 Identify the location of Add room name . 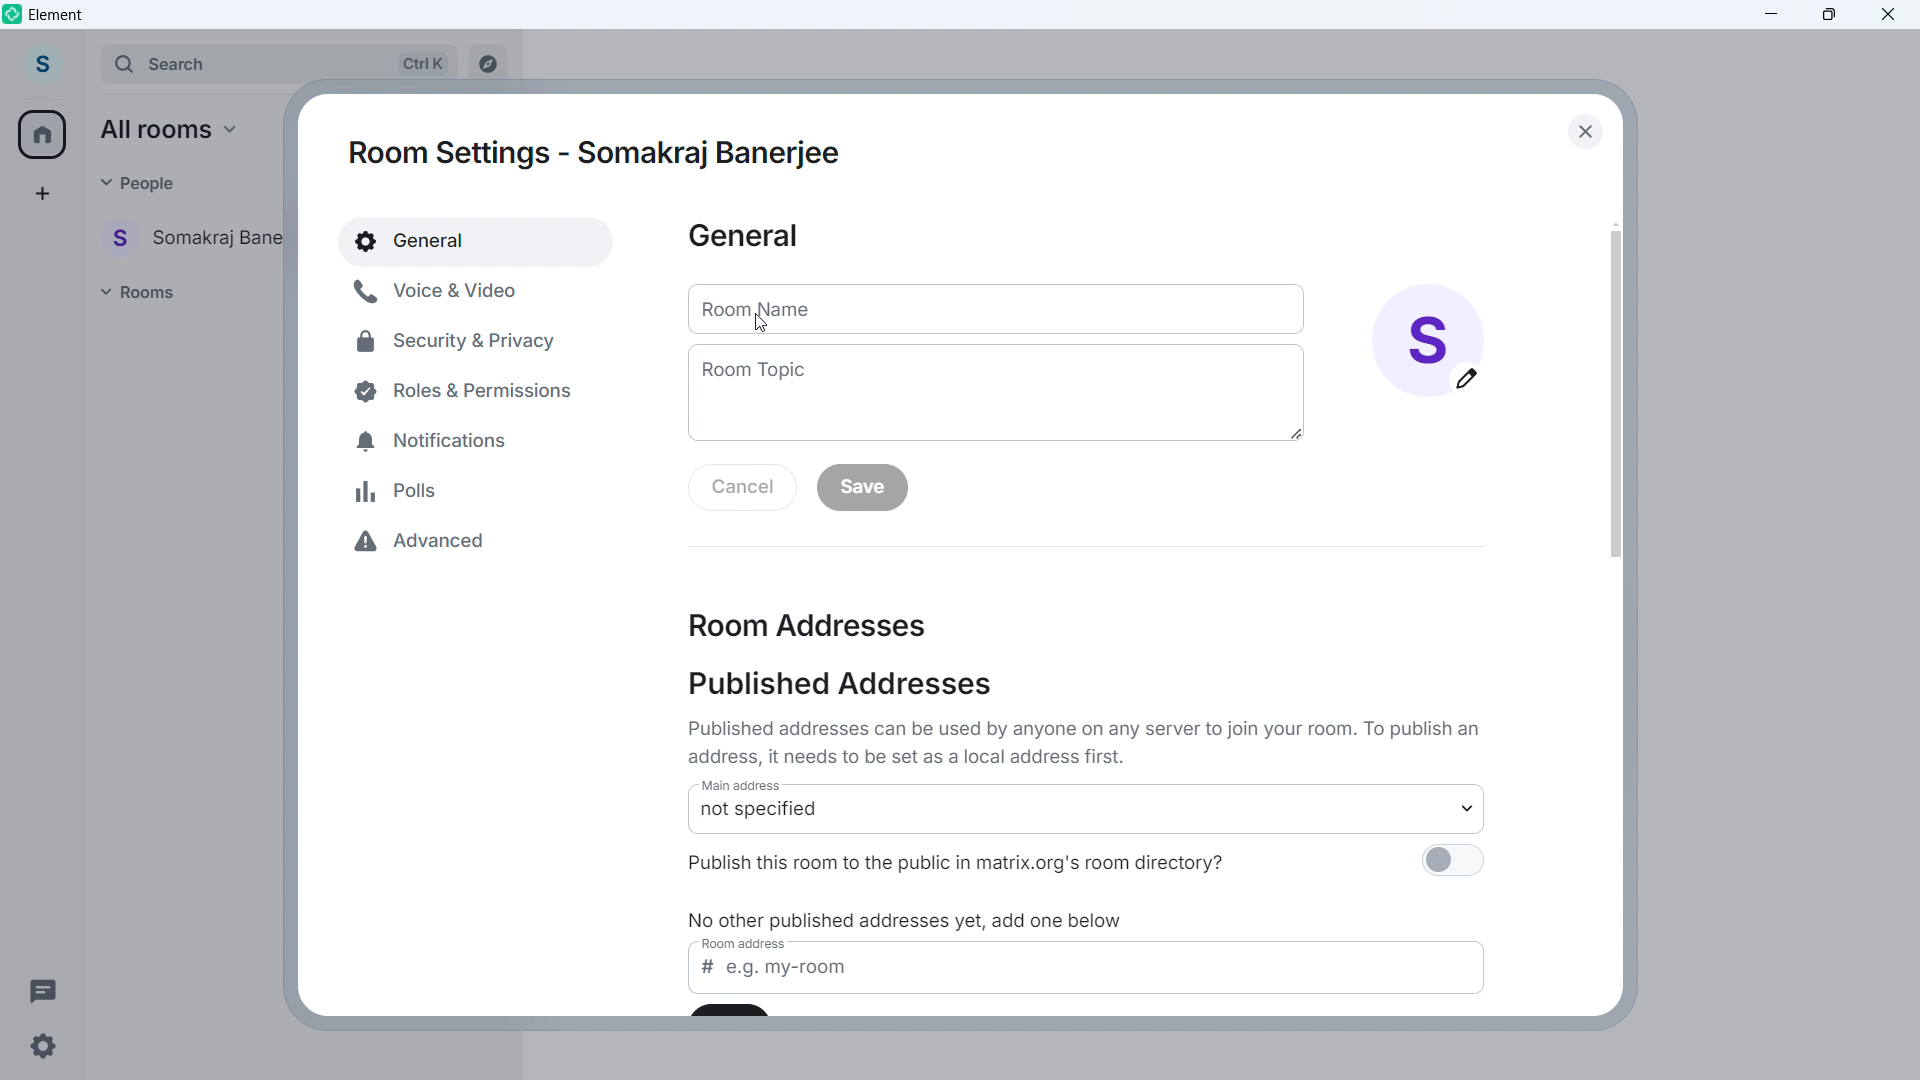
(993, 312).